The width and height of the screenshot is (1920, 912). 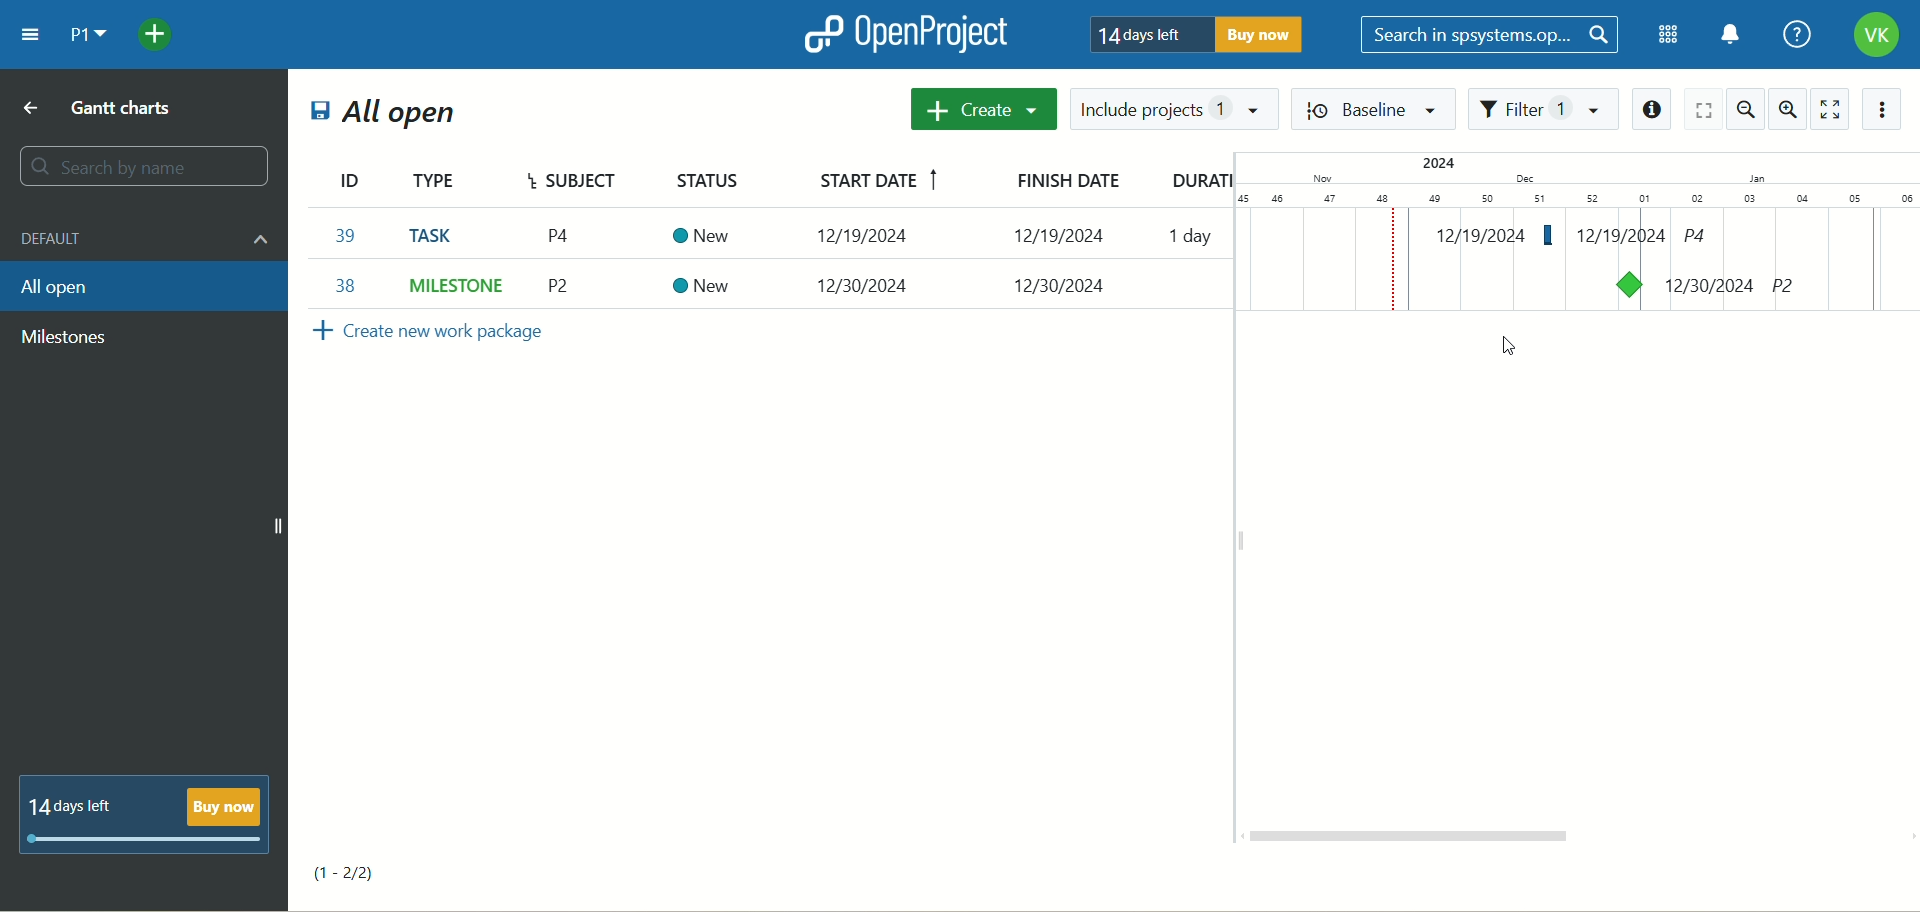 I want to click on event added, so click(x=1552, y=247).